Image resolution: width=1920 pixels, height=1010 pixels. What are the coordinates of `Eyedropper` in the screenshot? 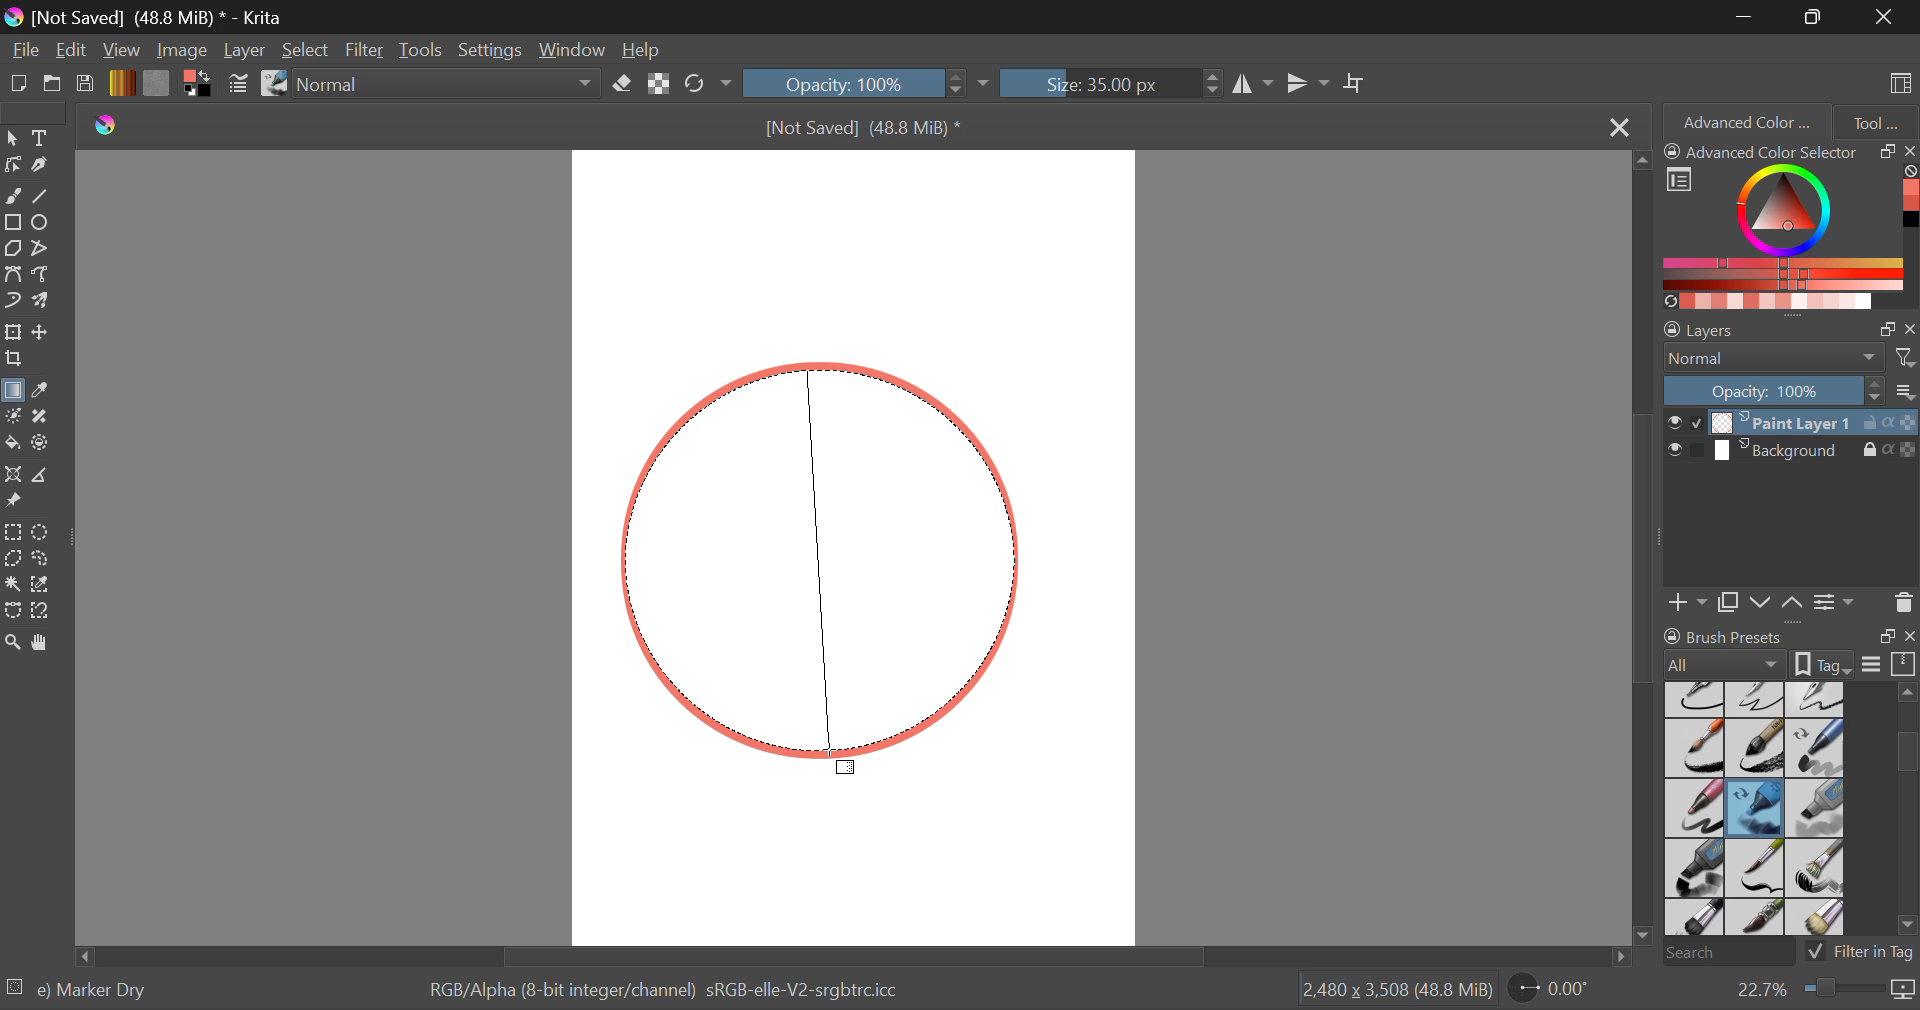 It's located at (46, 391).